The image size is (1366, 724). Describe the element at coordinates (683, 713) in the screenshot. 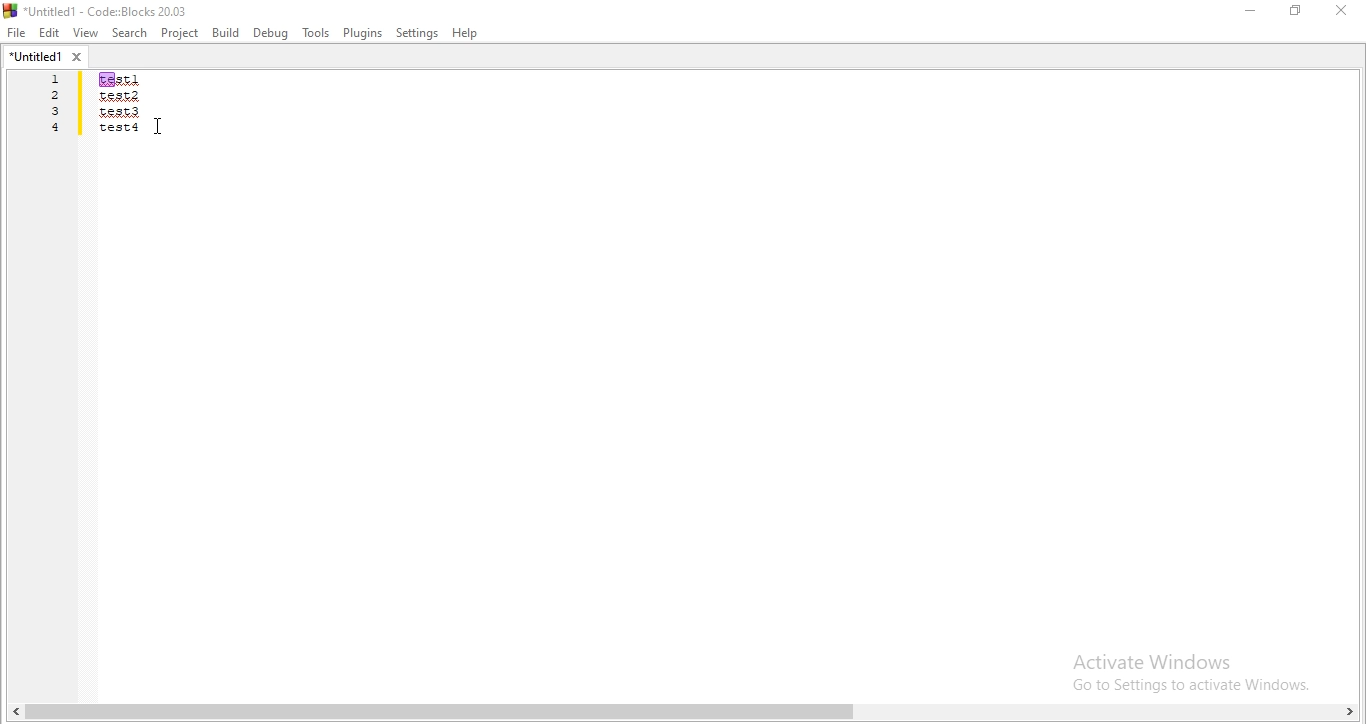

I see `scroll bar` at that location.